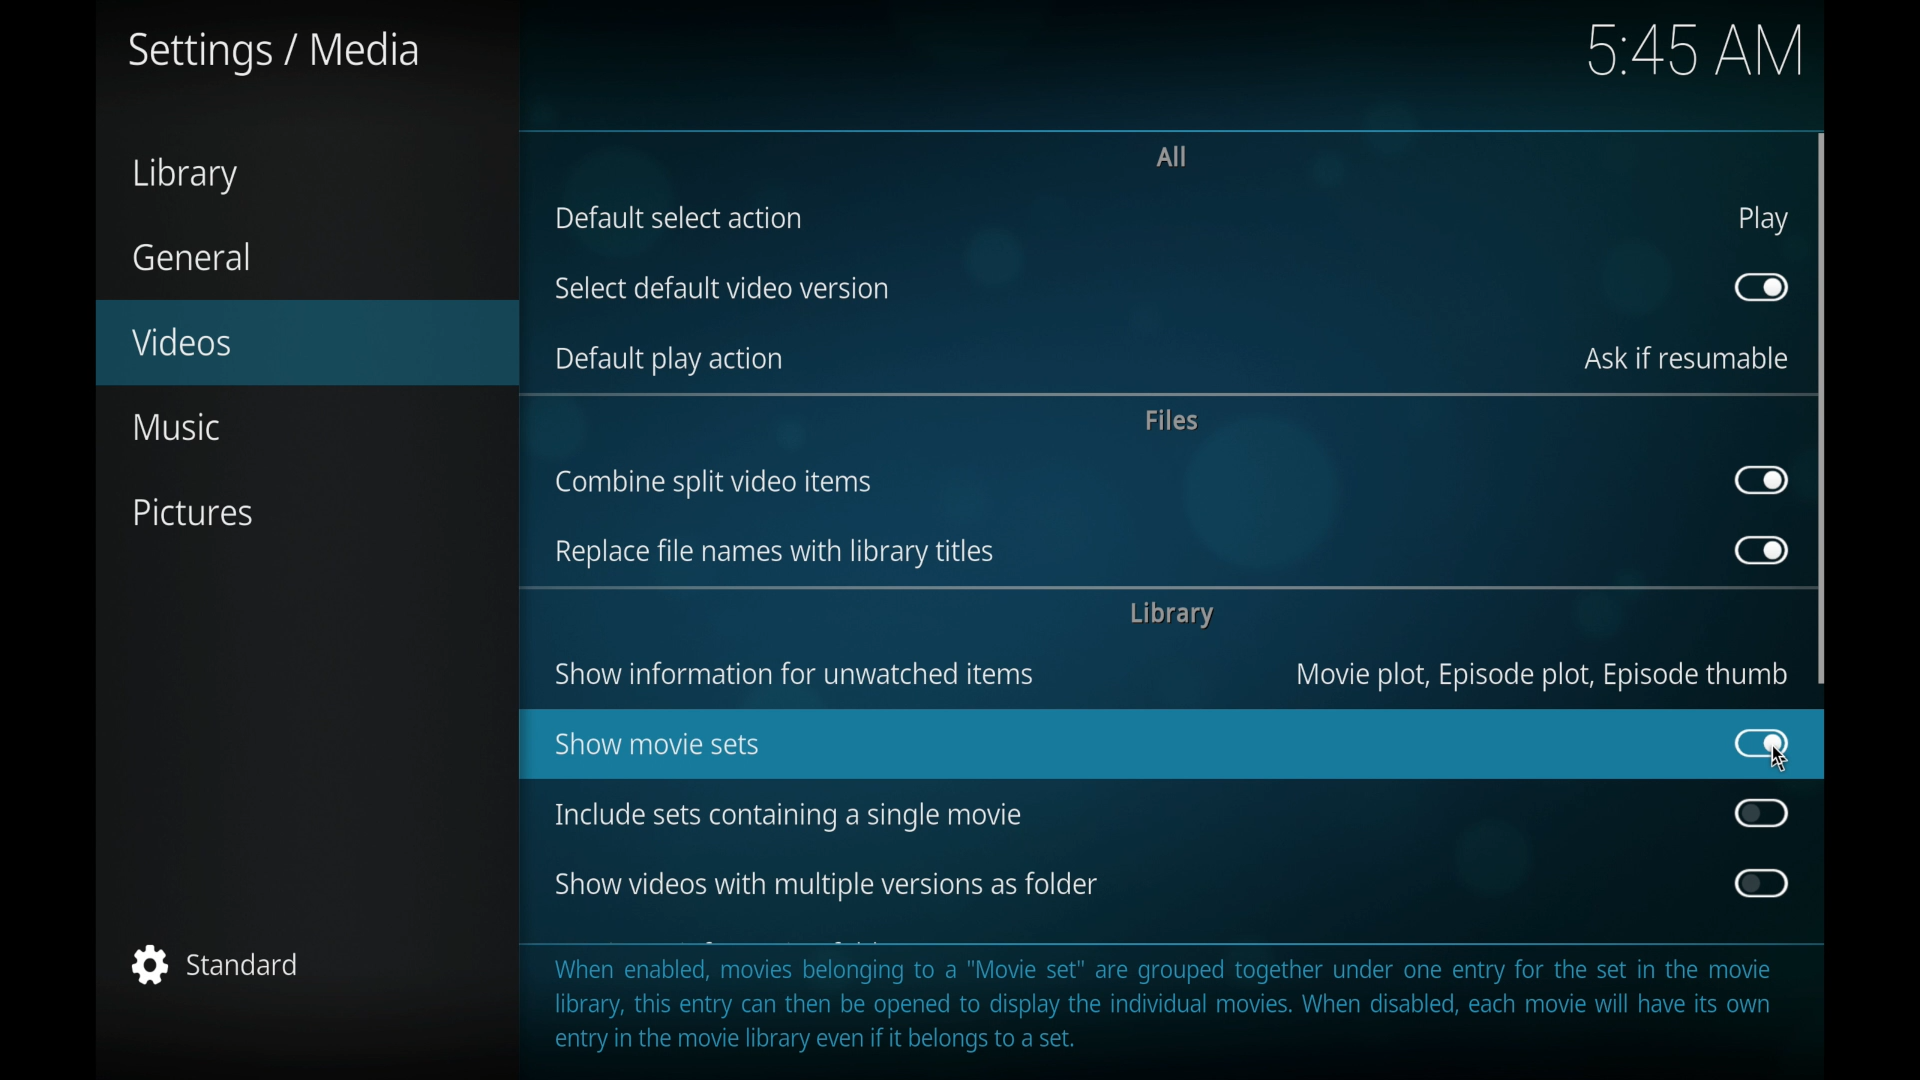 Image resolution: width=1920 pixels, height=1080 pixels. Describe the element at coordinates (713, 483) in the screenshot. I see `combine split` at that location.